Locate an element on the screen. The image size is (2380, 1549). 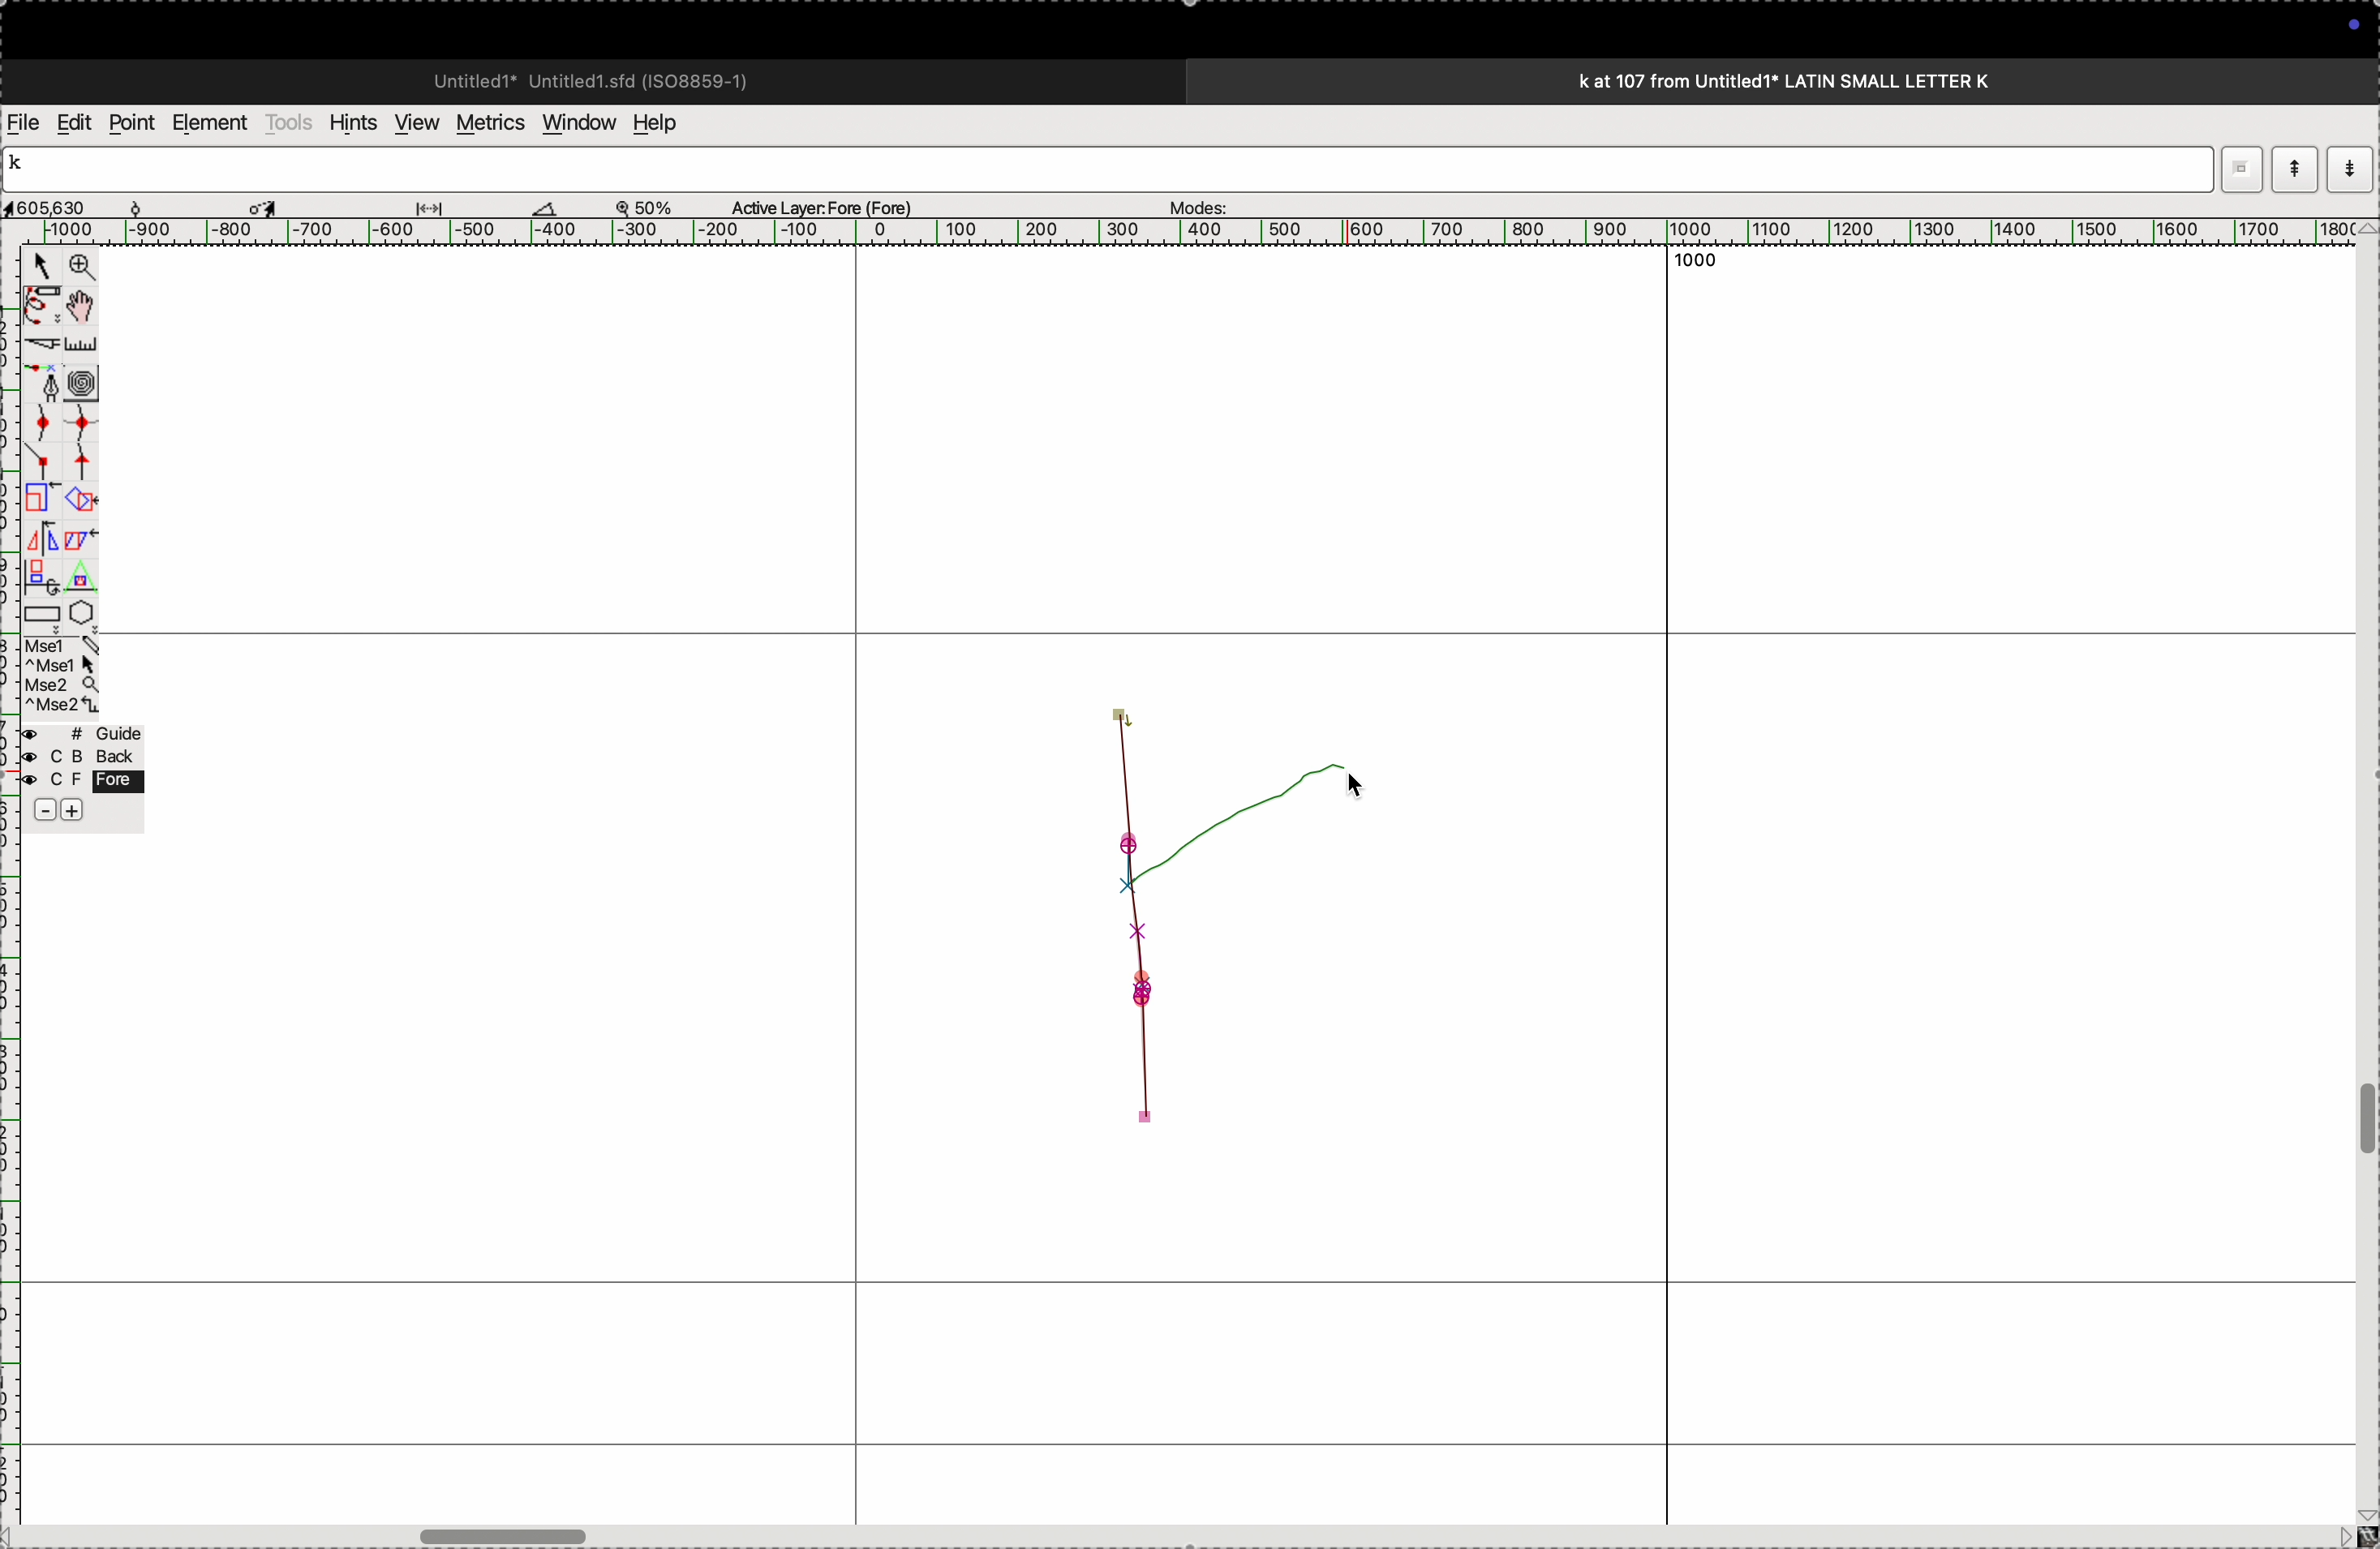
modes is located at coordinates (1192, 202).